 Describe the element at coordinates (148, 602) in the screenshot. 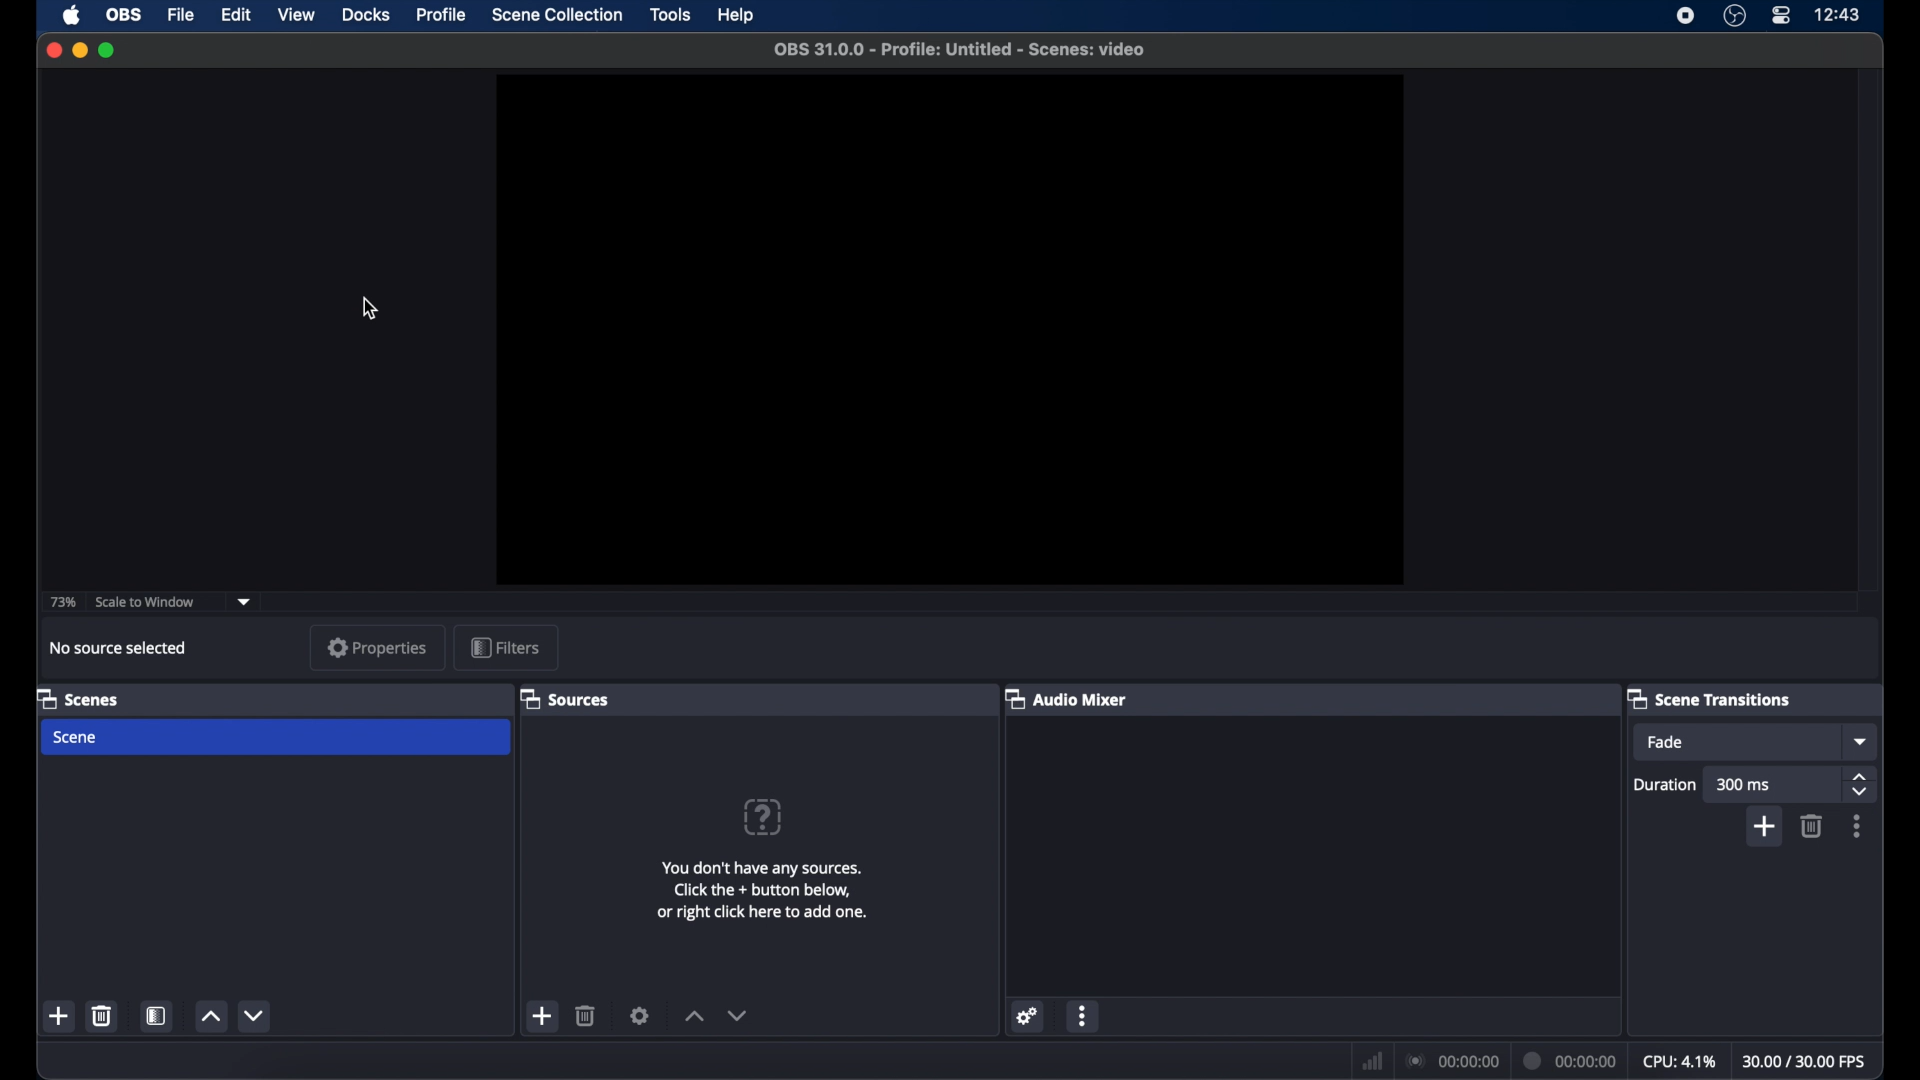

I see `scale to window` at that location.